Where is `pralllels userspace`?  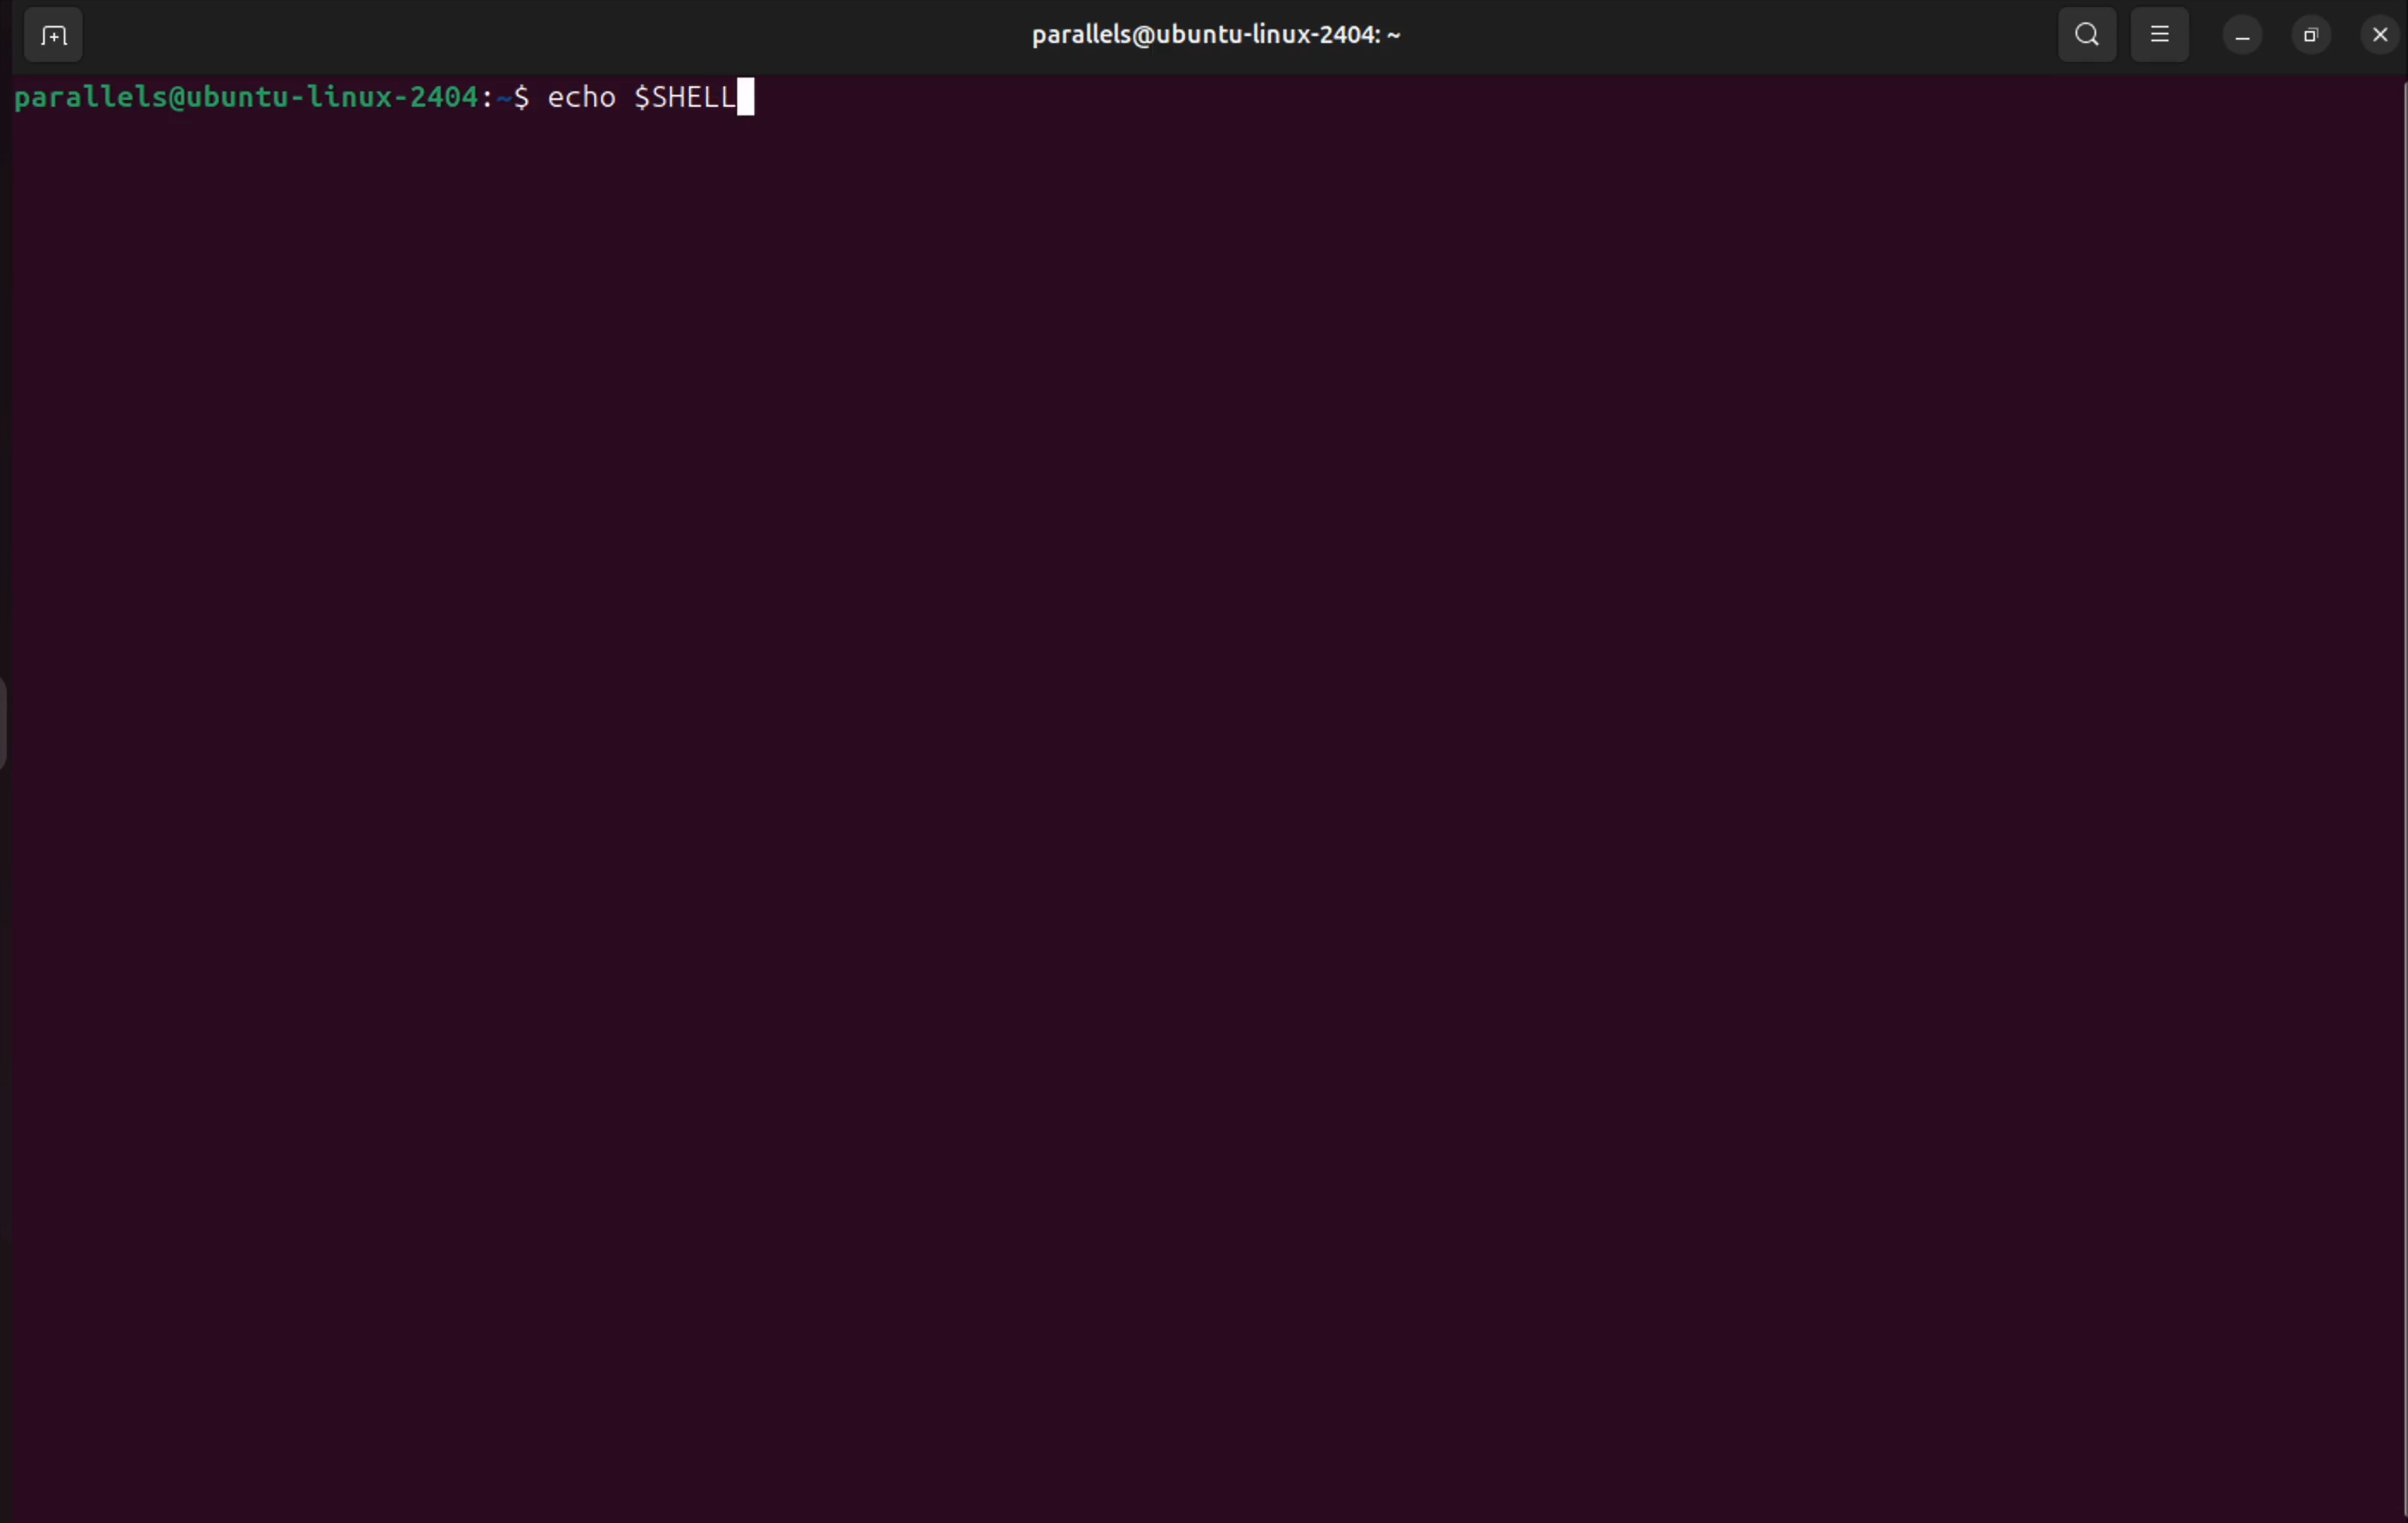 pralllels userspace is located at coordinates (1205, 39).